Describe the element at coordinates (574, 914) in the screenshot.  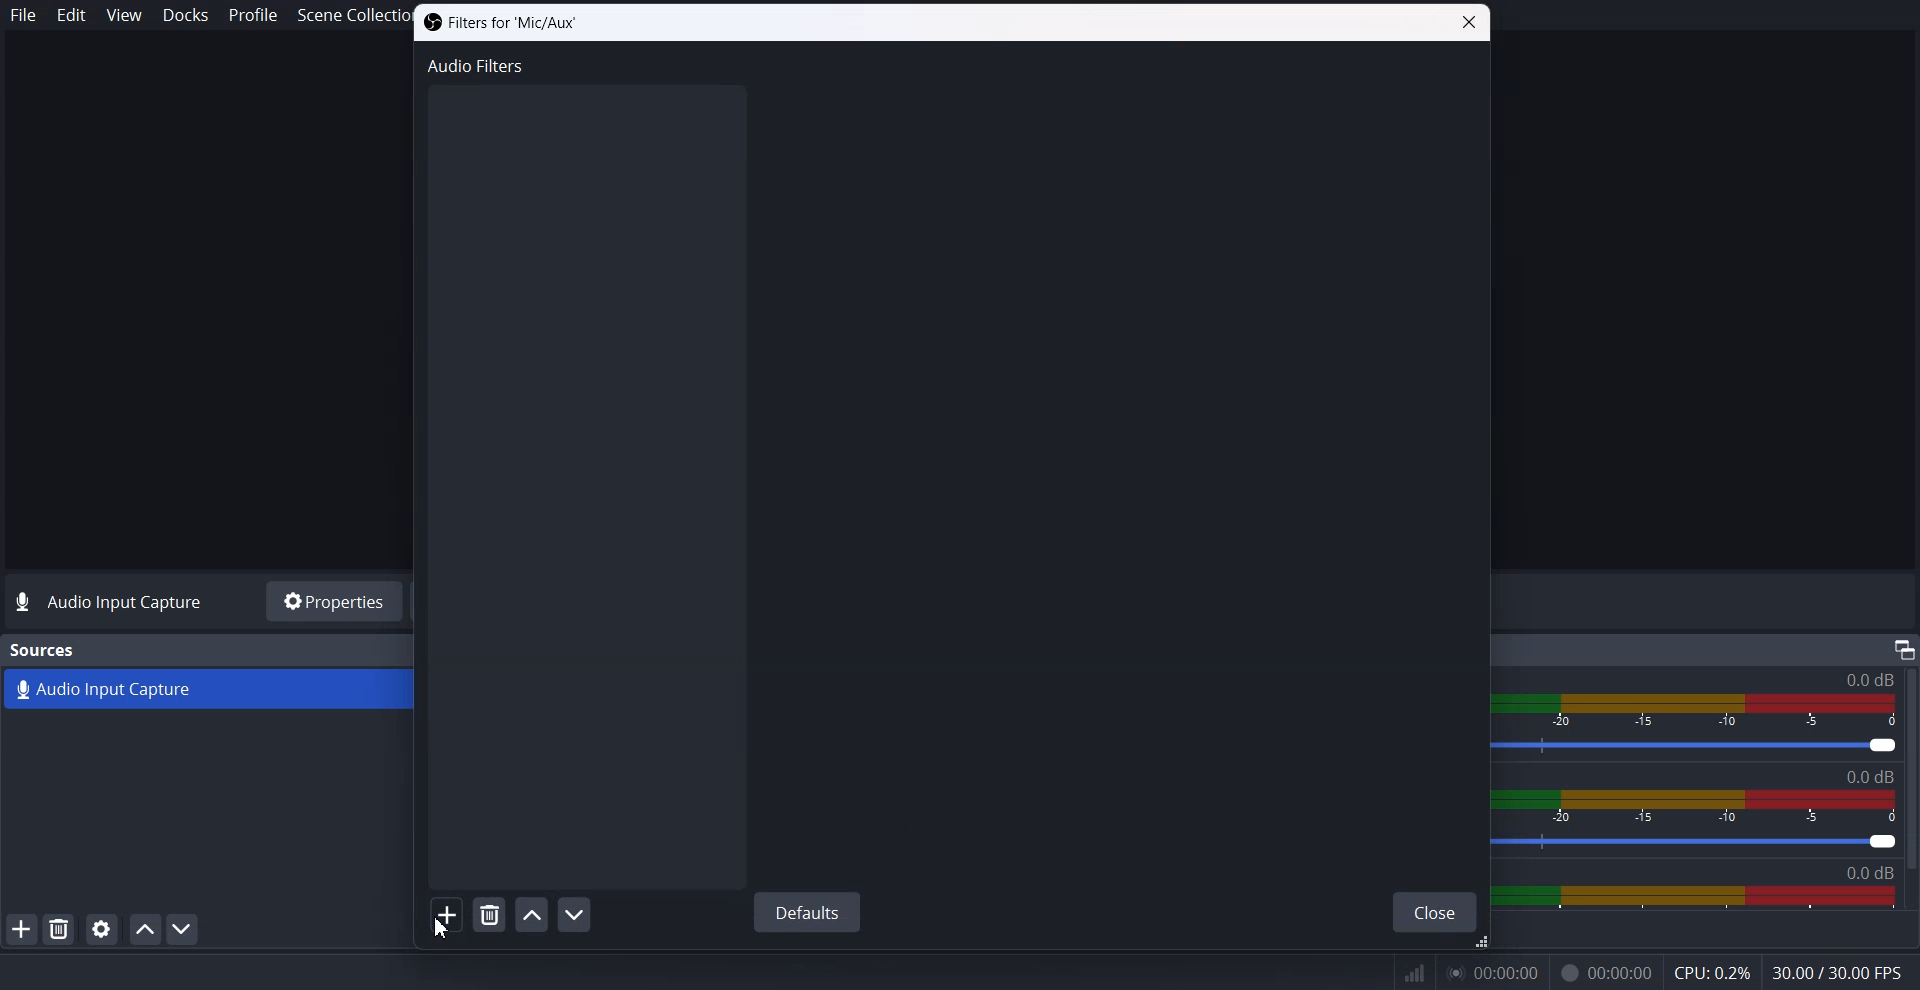
I see `Move filter down` at that location.